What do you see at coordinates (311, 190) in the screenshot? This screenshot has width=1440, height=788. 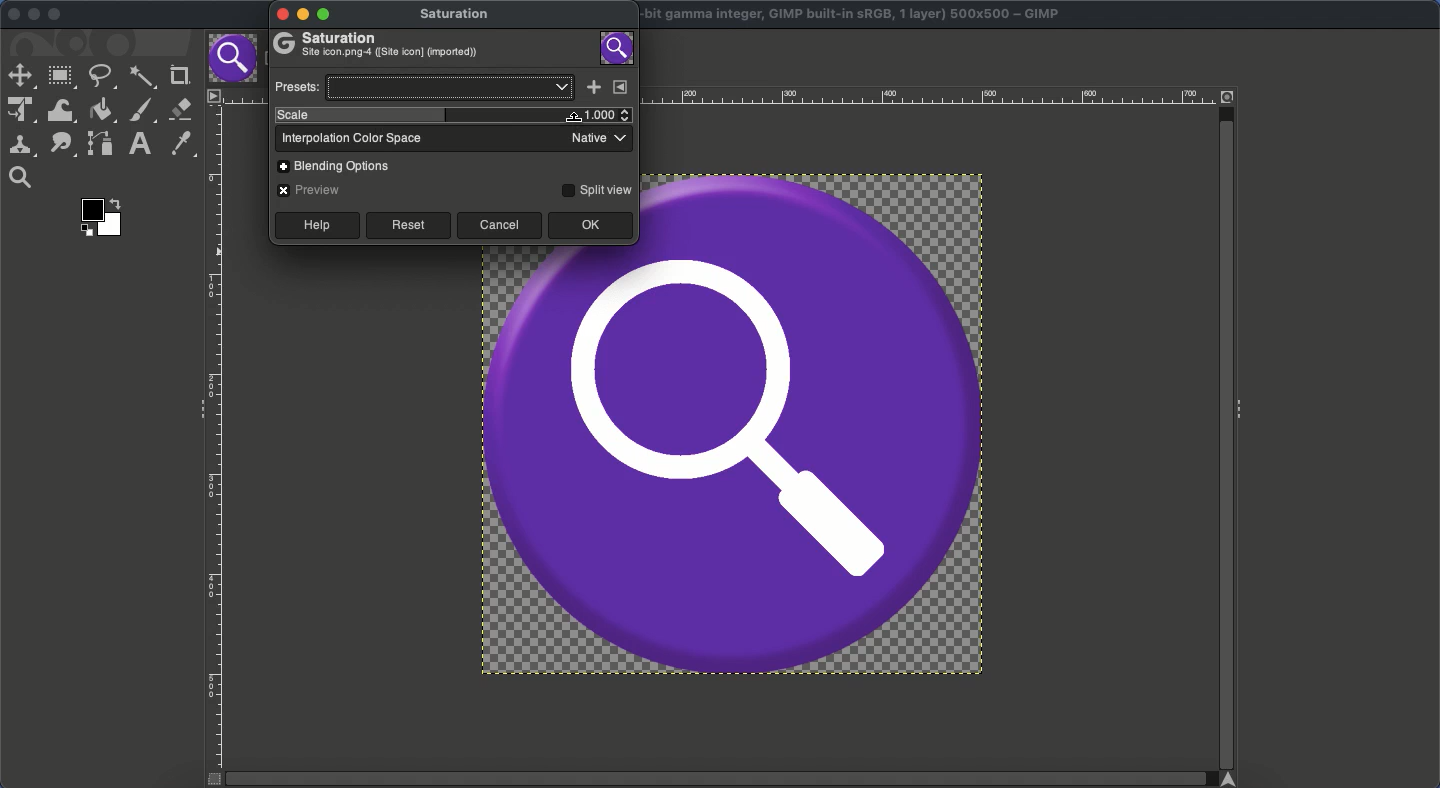 I see `Preview` at bounding box center [311, 190].